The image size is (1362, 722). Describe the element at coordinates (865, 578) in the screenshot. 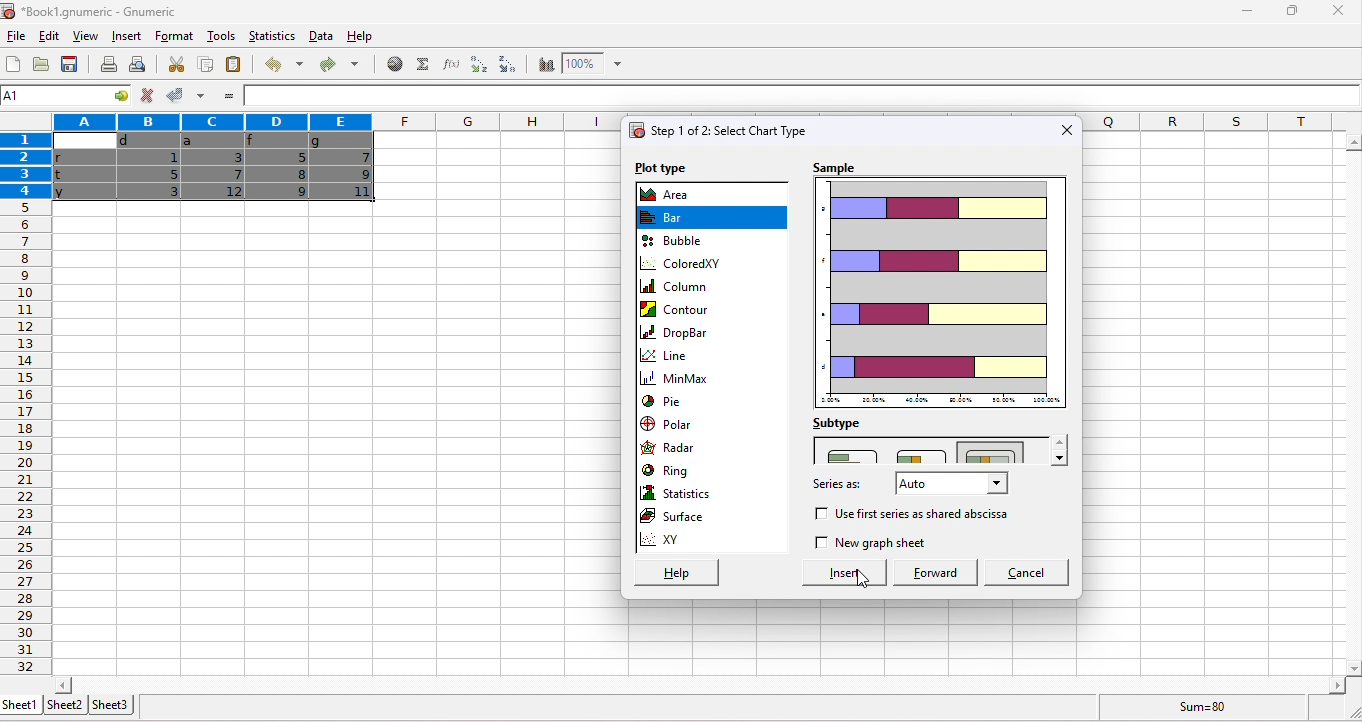

I see `cursor movement` at that location.